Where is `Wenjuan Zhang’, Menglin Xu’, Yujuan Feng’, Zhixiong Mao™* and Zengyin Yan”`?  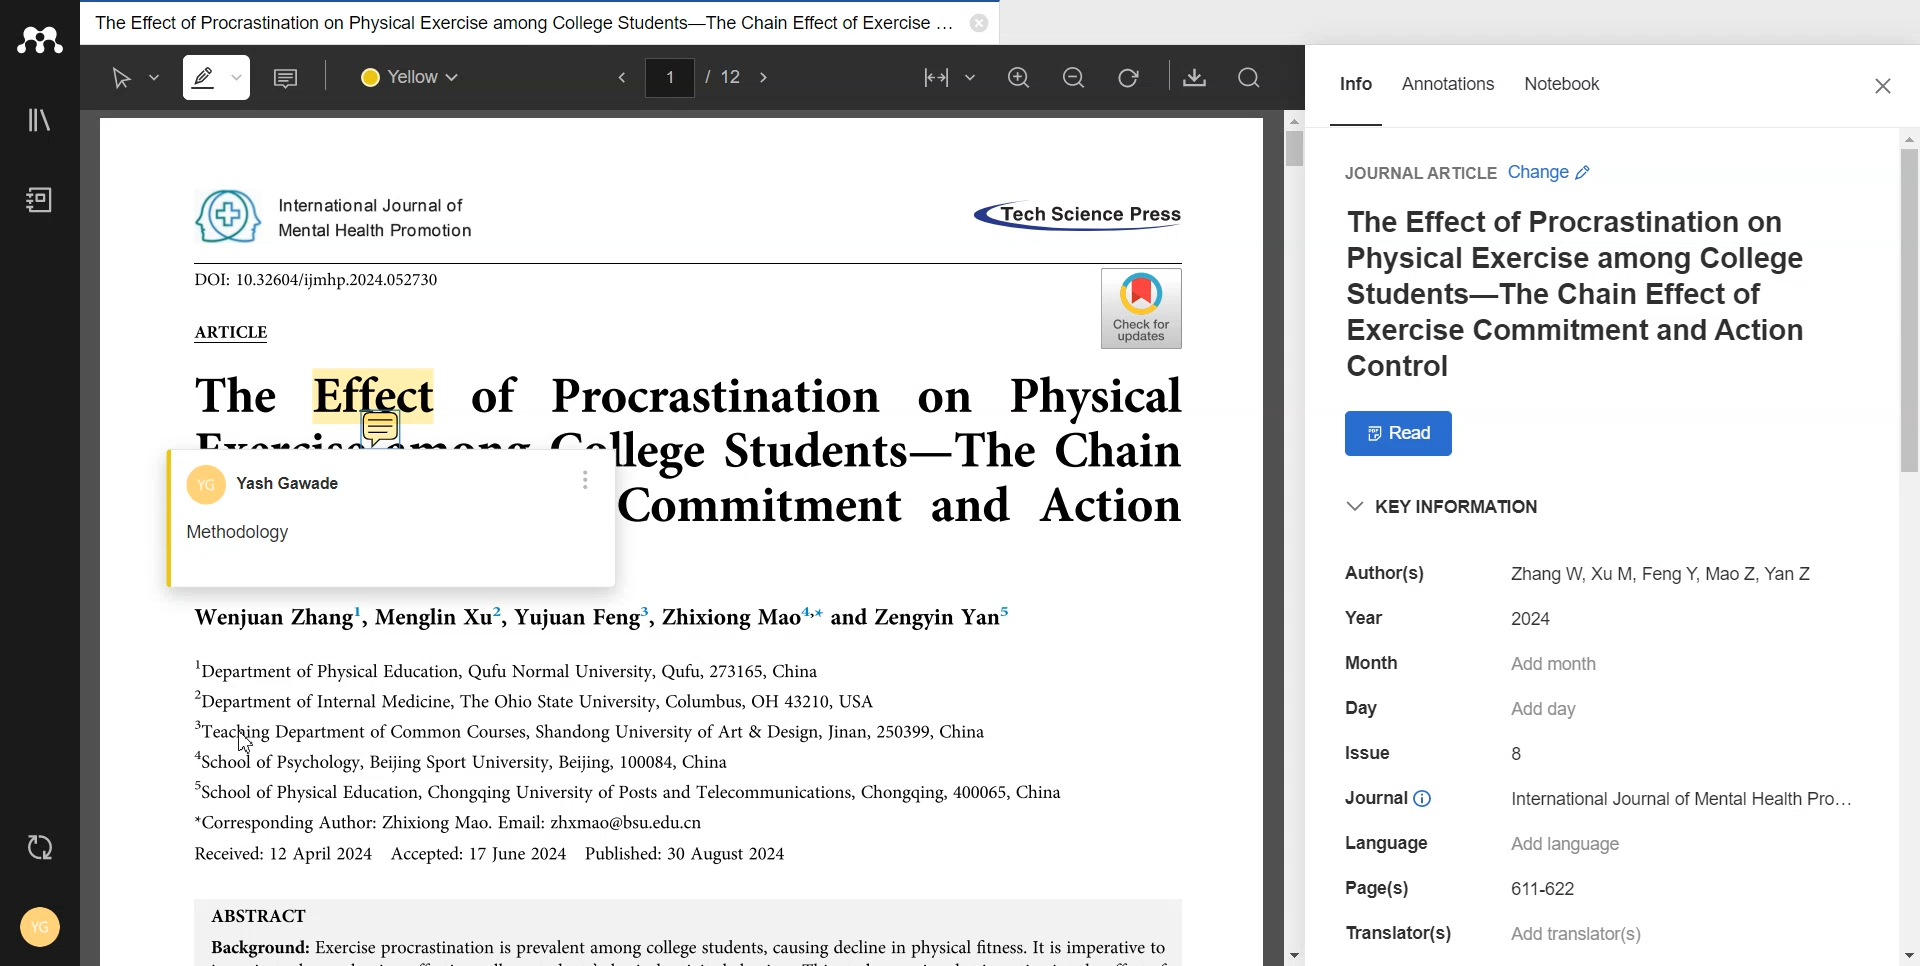
Wenjuan Zhang’, Menglin Xu’, Yujuan Feng’, Zhixiong Mao™* and Zengyin Yan” is located at coordinates (602, 619).